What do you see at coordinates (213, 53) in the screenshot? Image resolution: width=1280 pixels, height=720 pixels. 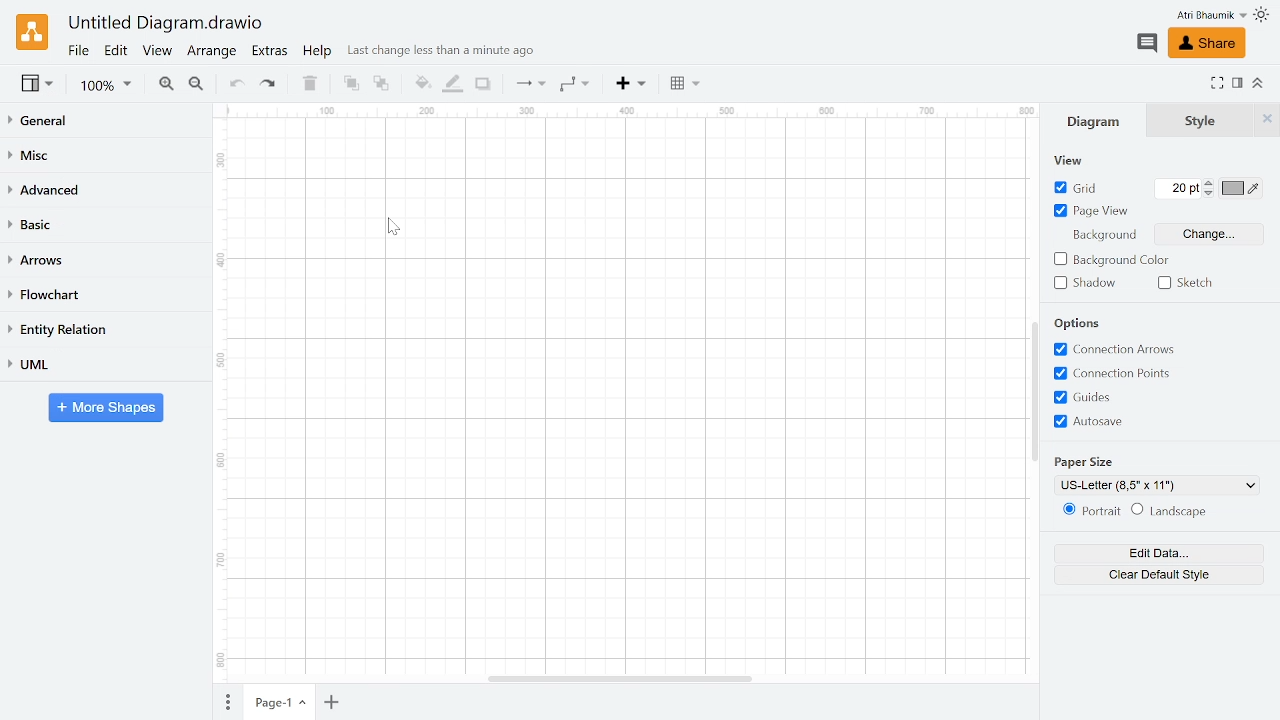 I see `Arrange` at bounding box center [213, 53].